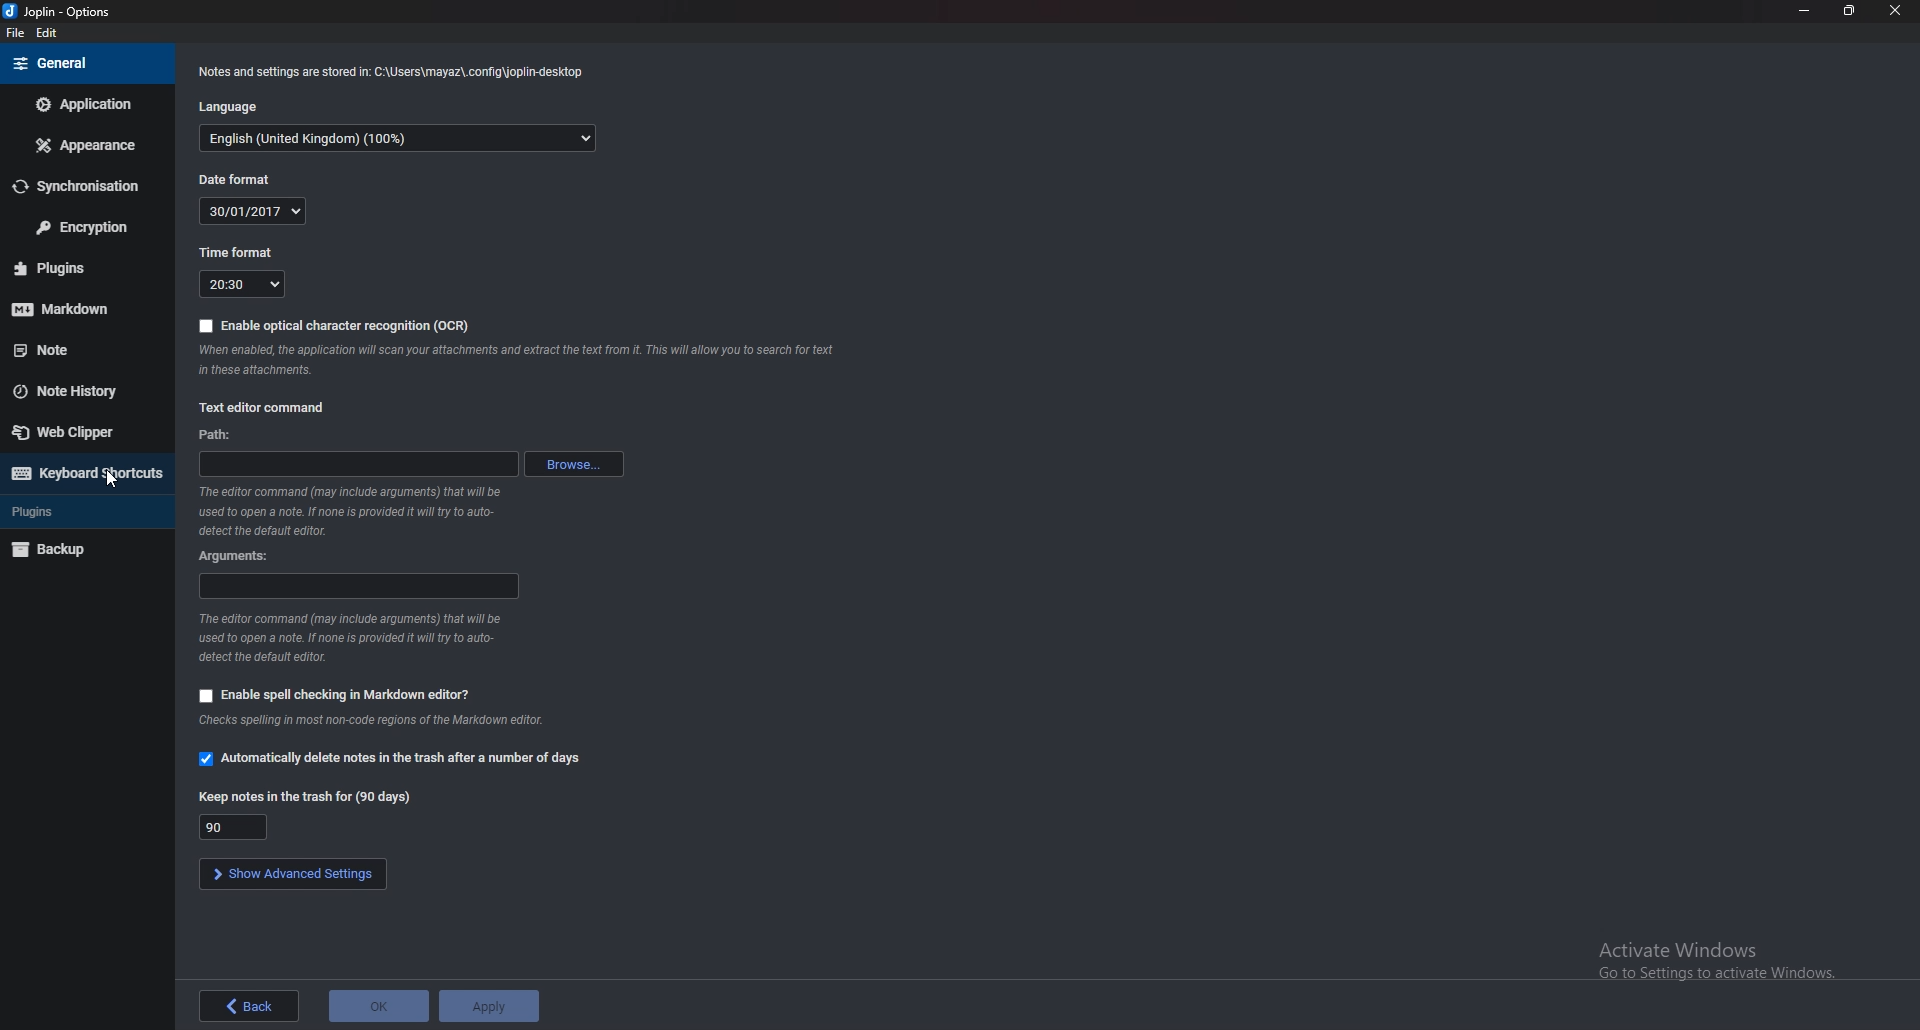 The image size is (1920, 1030). Describe the element at coordinates (360, 587) in the screenshot. I see `Arguments` at that location.